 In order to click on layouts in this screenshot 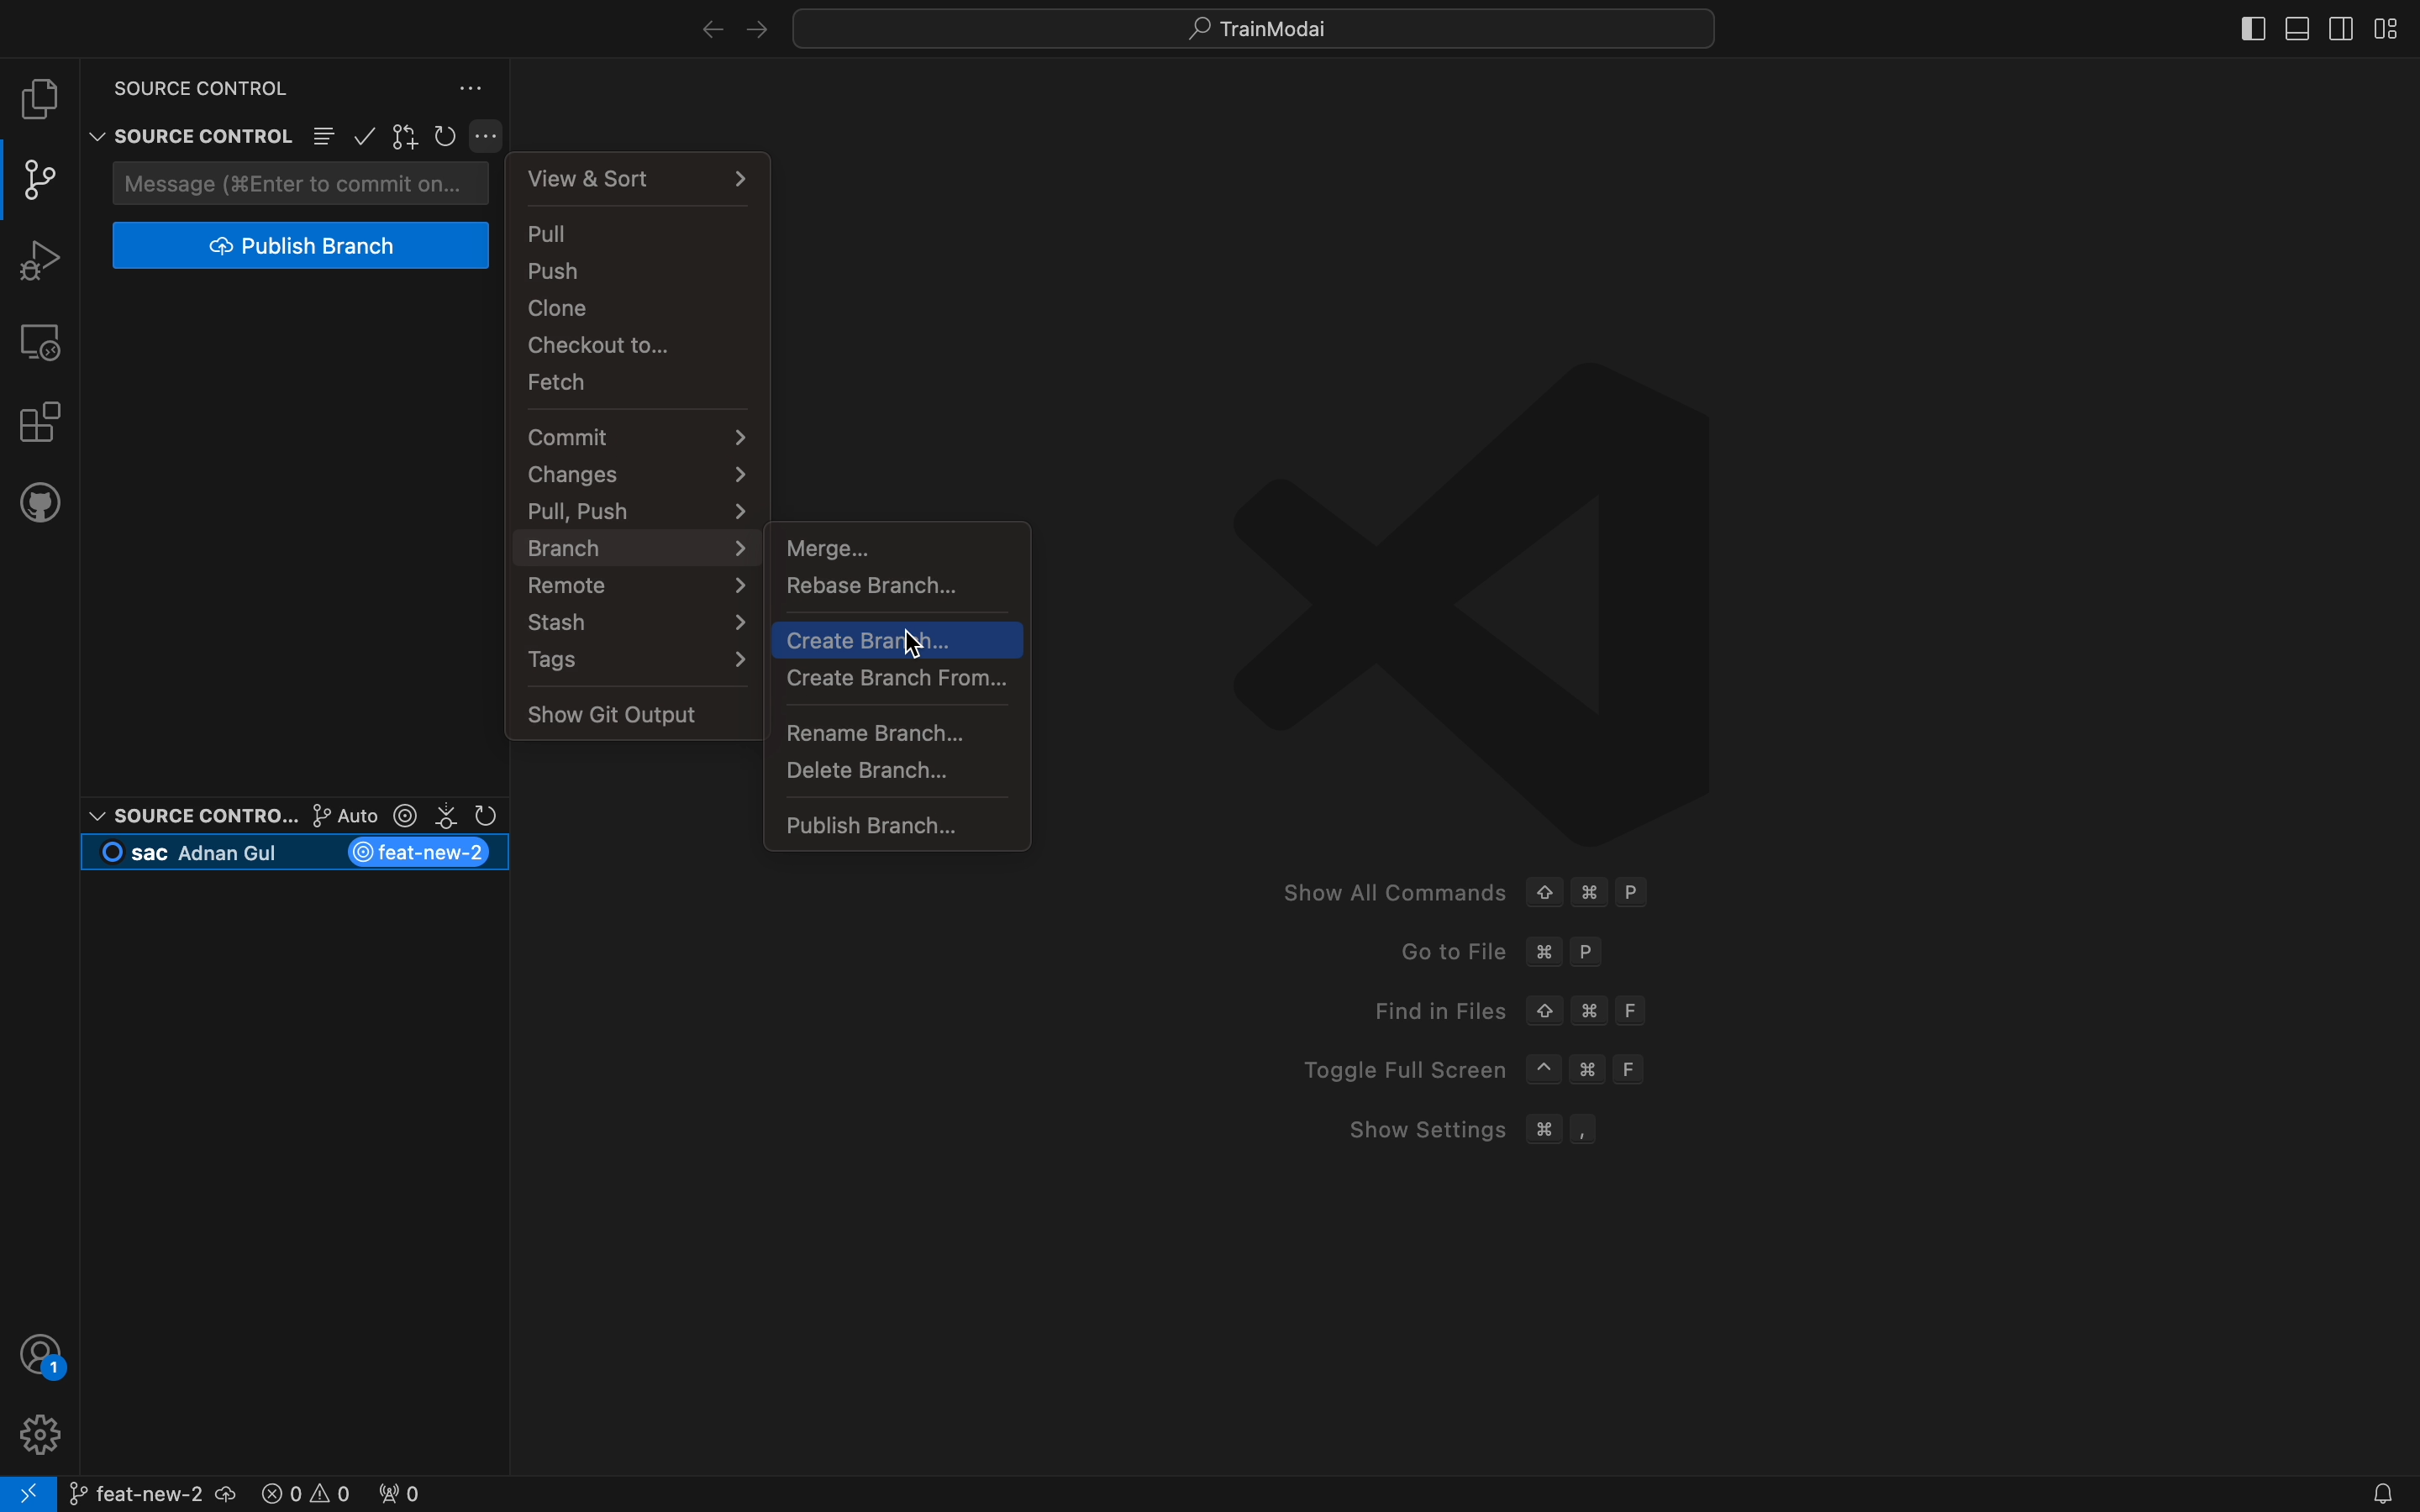, I will do `click(2308, 26)`.